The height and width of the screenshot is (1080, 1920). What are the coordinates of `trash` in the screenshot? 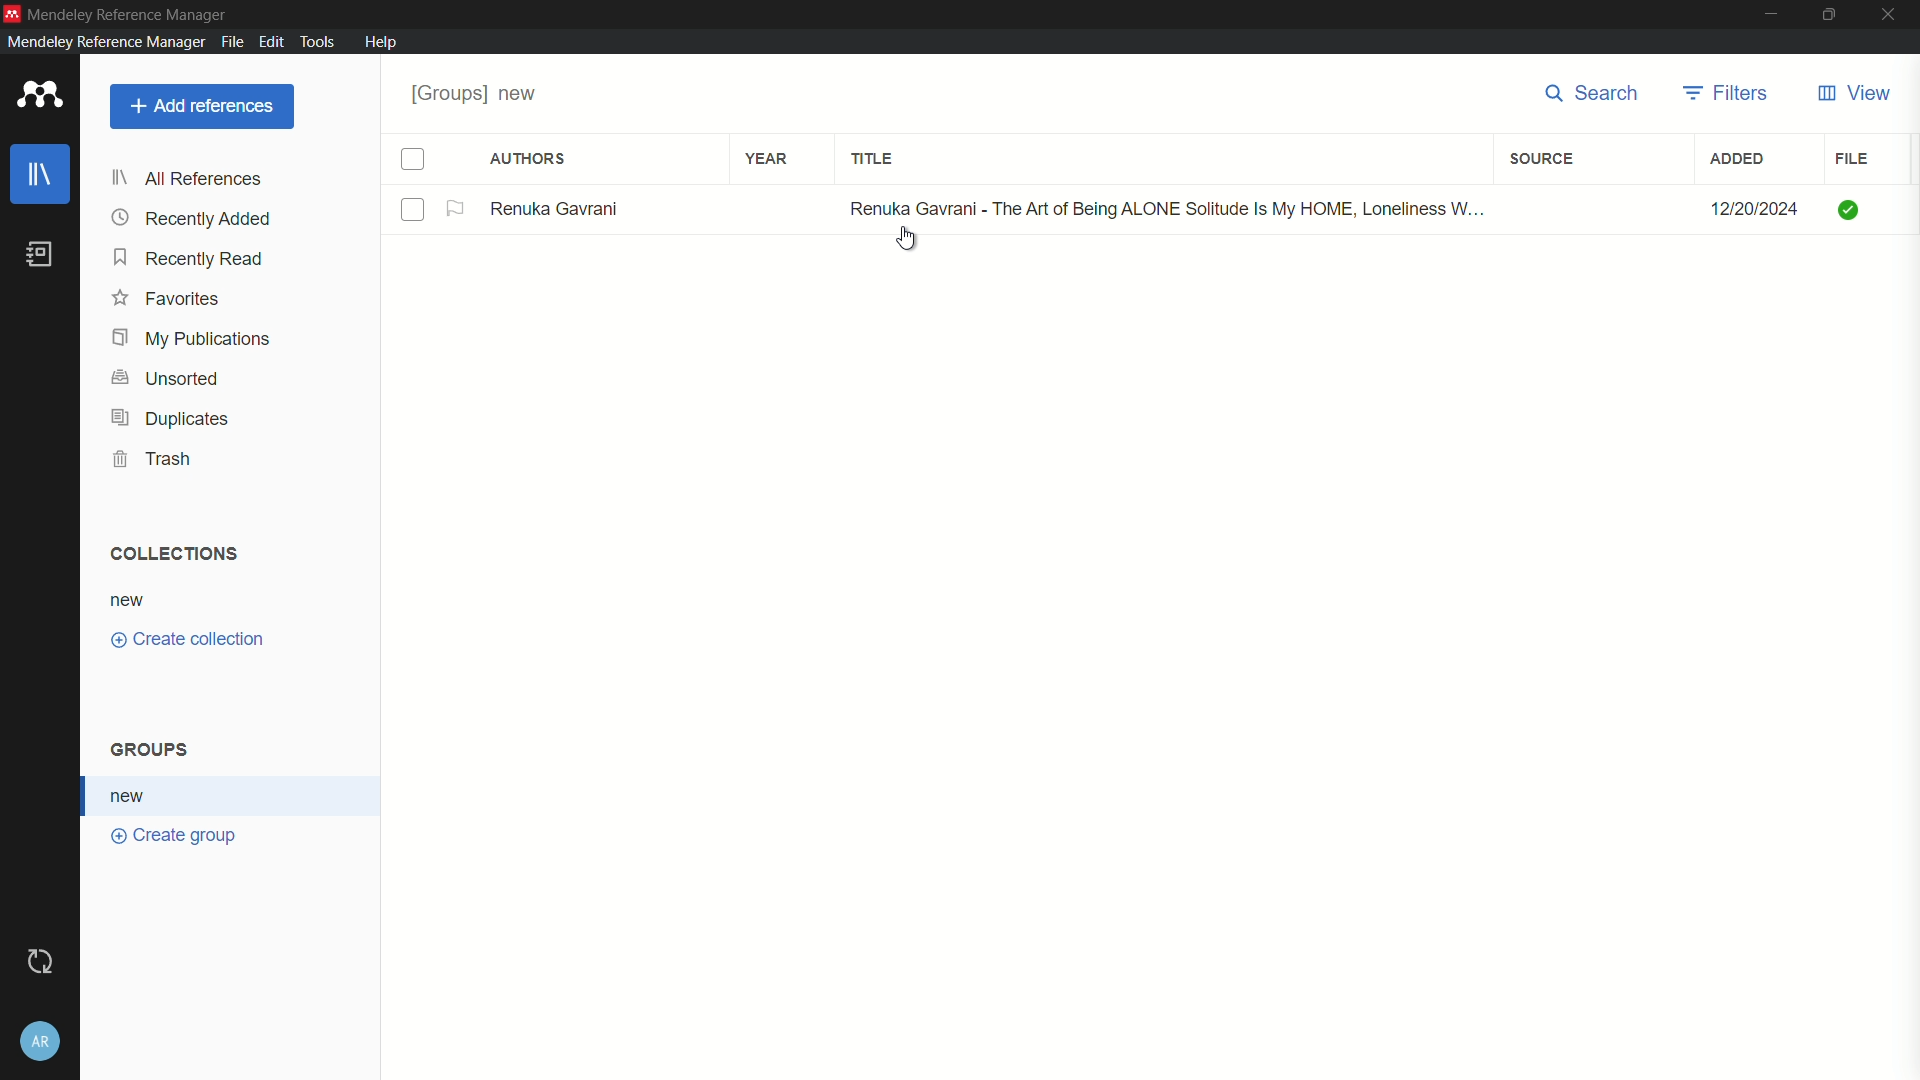 It's located at (151, 459).